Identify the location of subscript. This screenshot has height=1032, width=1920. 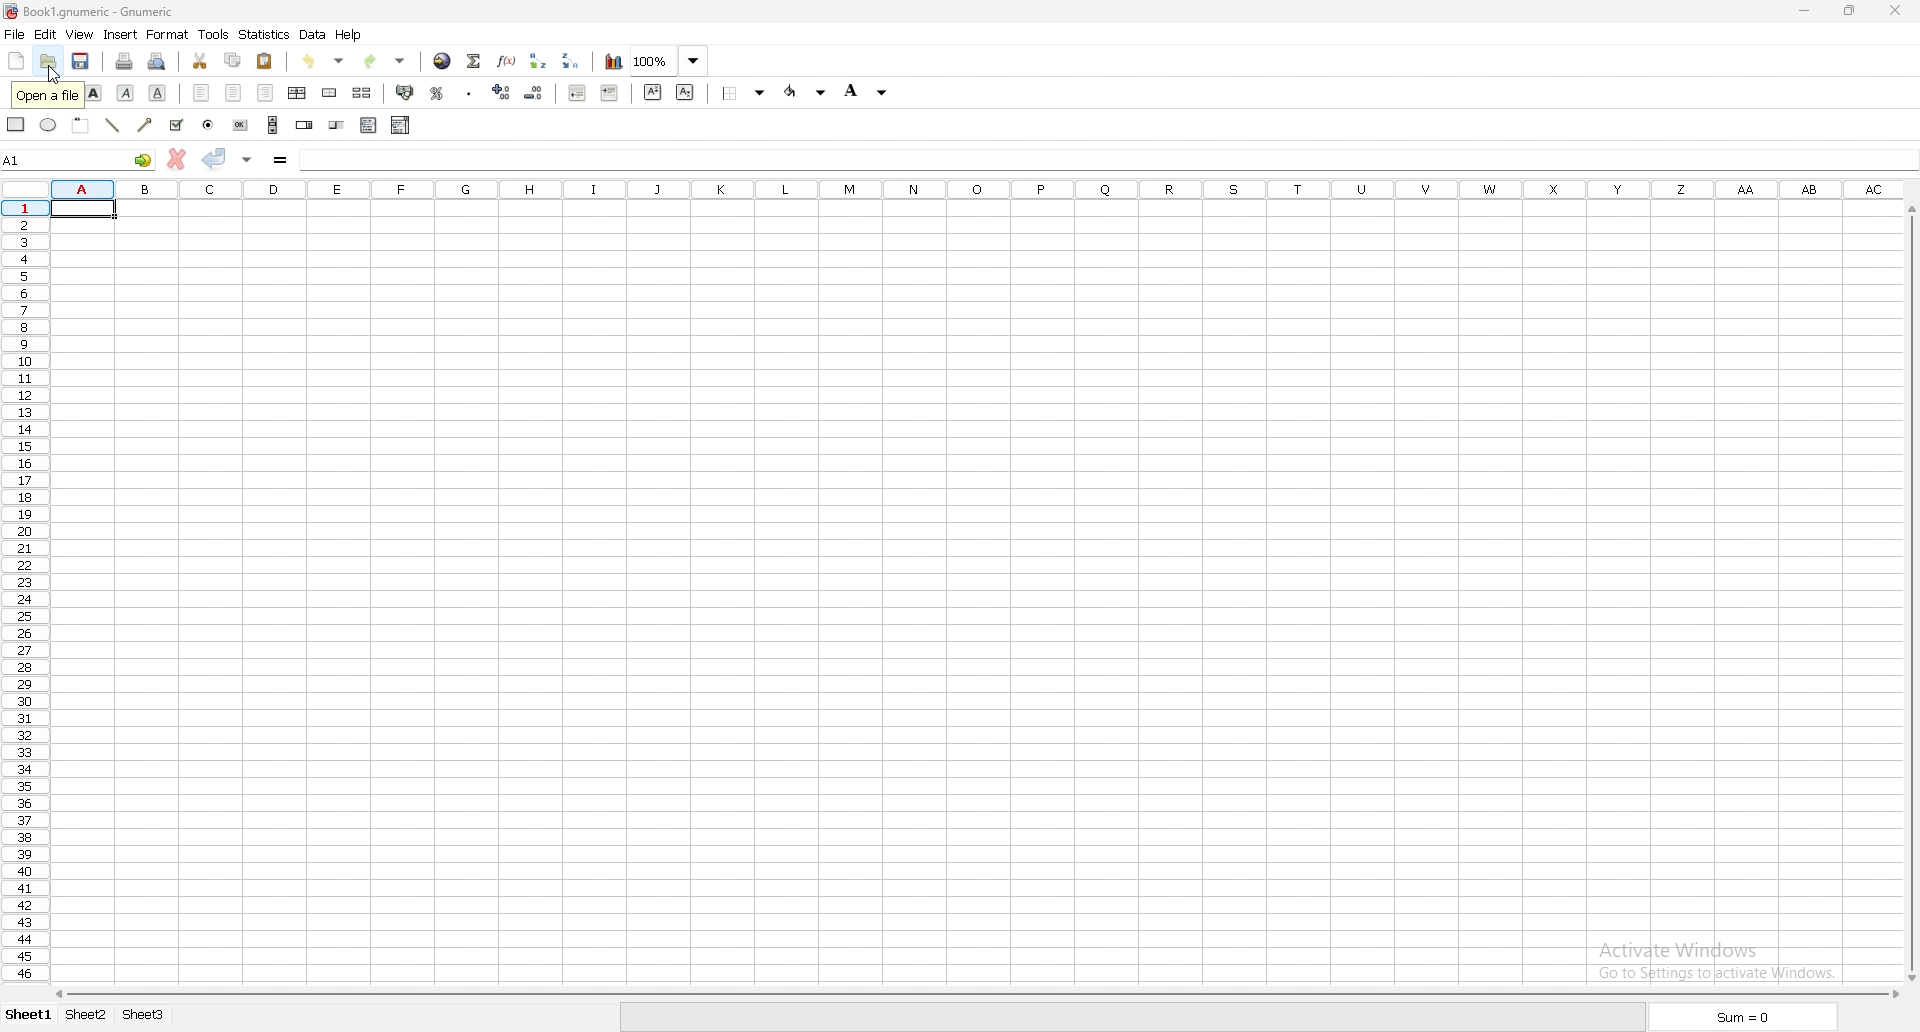
(684, 91).